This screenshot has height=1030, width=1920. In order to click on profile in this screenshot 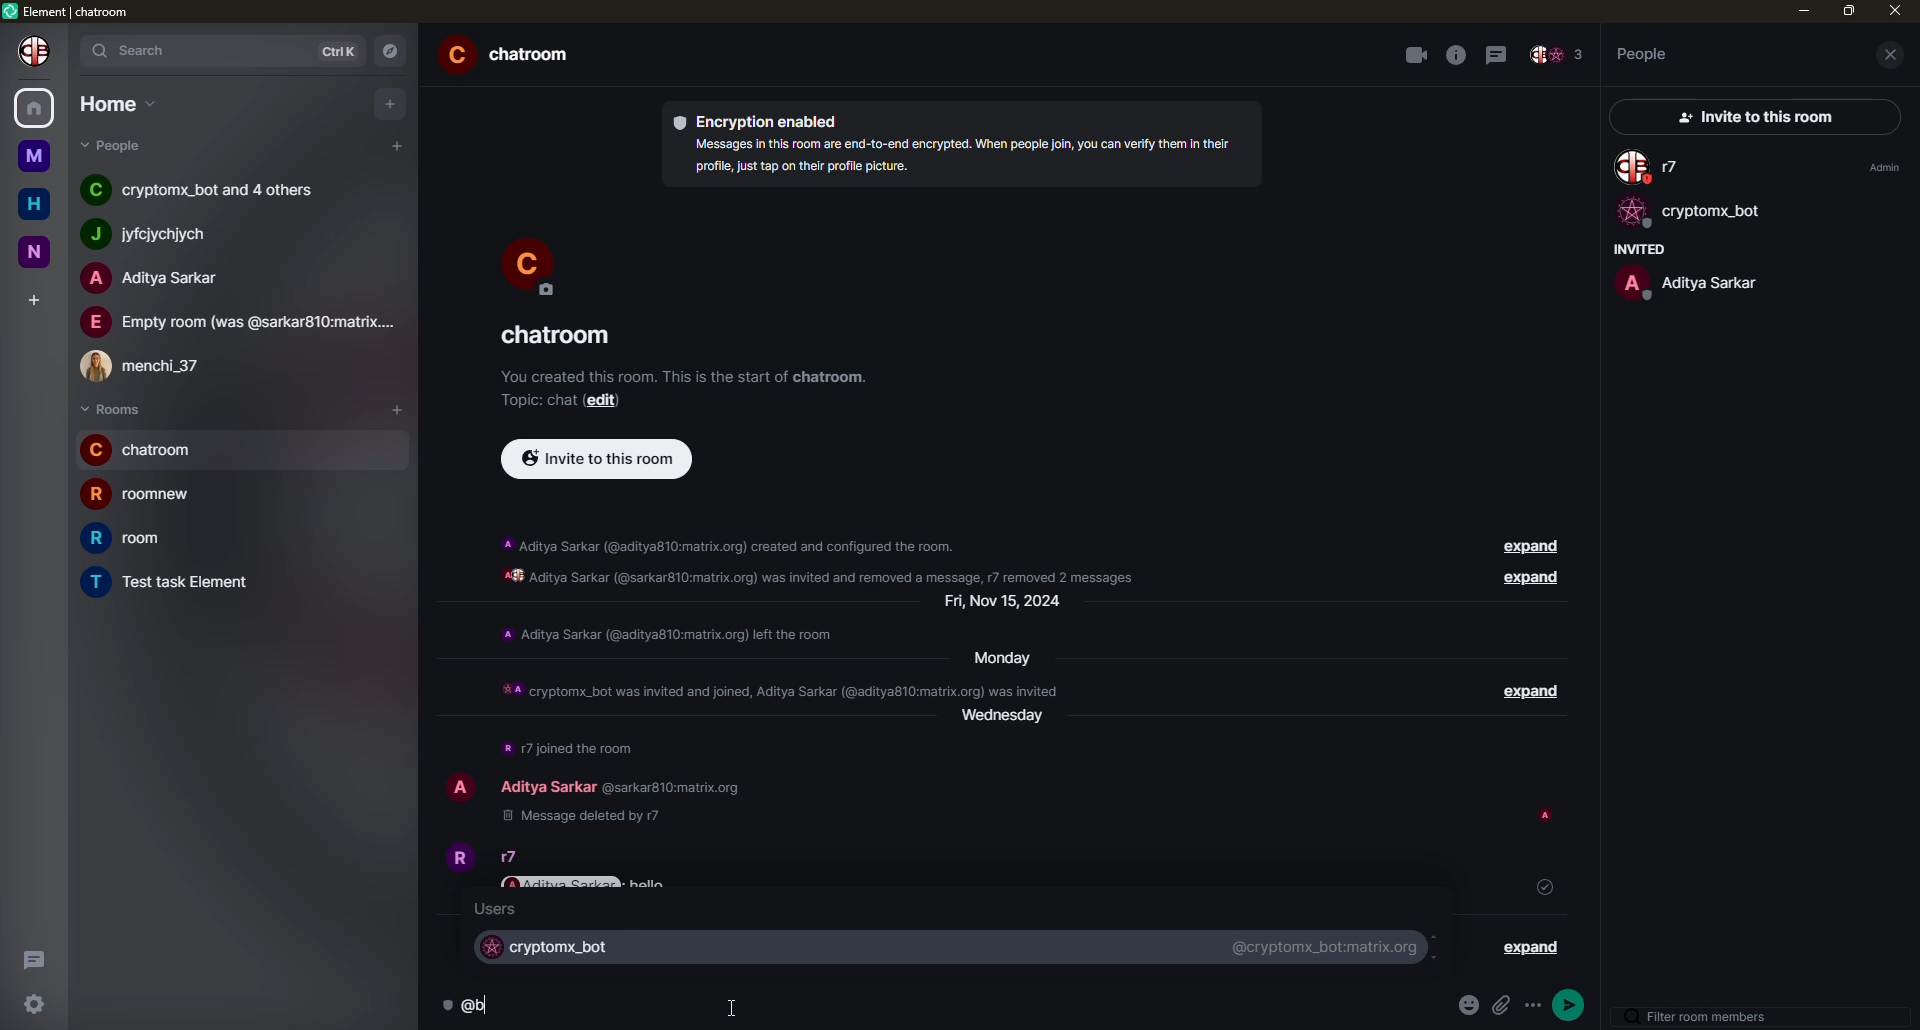, I will do `click(530, 264)`.